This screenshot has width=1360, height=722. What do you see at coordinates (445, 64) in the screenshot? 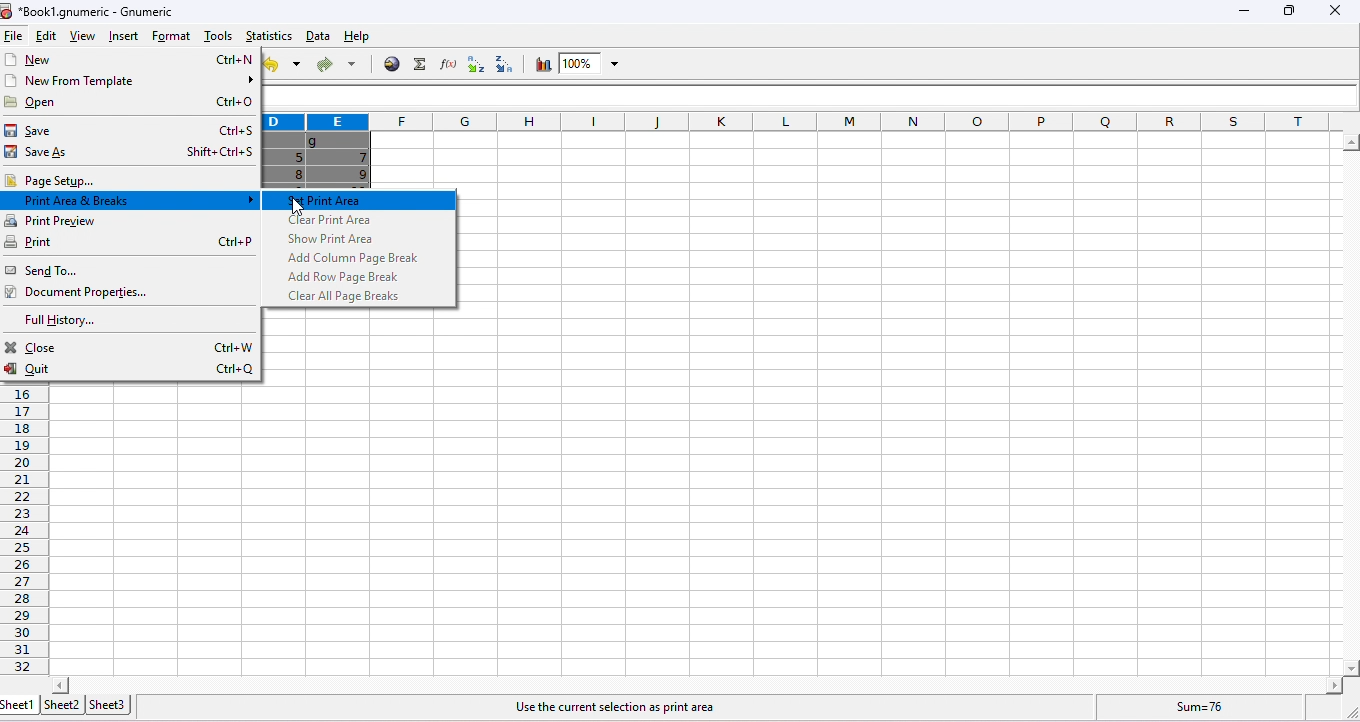
I see `function wizard` at bounding box center [445, 64].